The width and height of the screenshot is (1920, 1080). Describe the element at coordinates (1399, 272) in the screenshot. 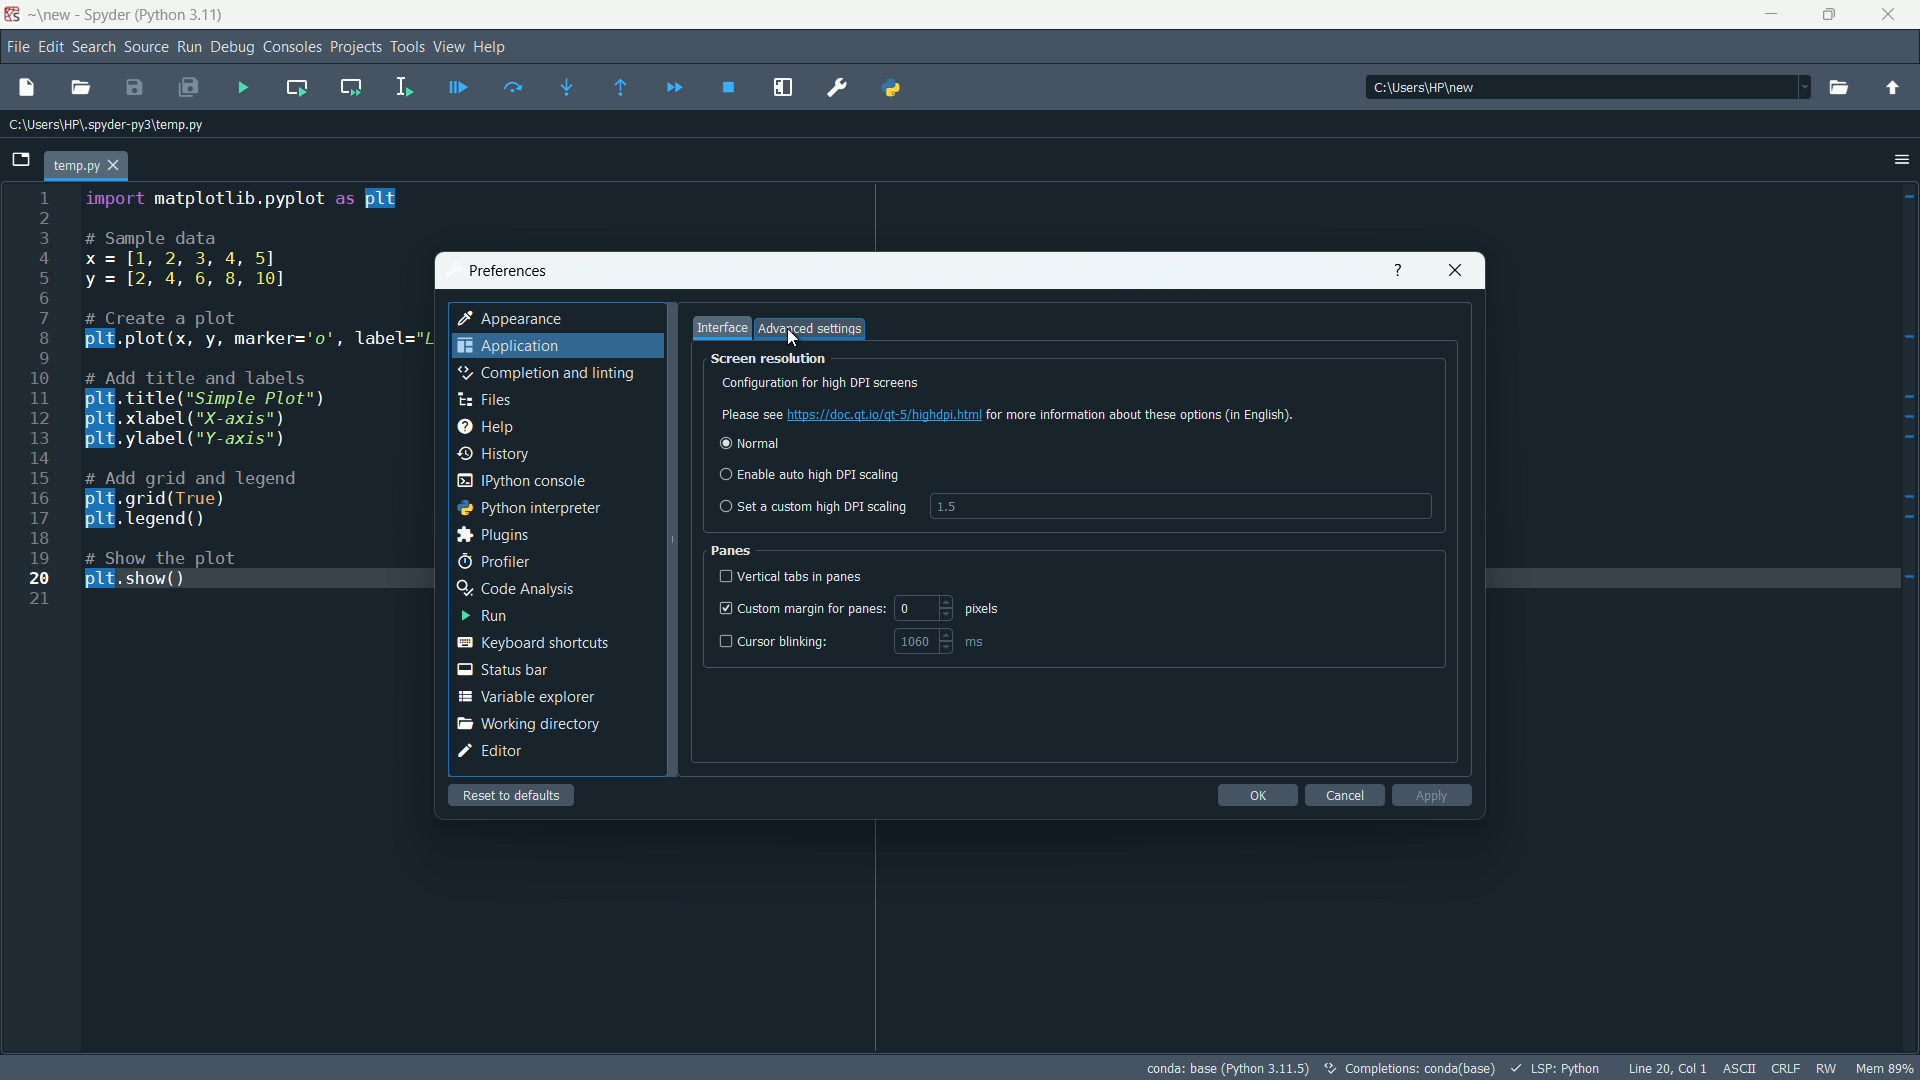

I see `get help` at that location.